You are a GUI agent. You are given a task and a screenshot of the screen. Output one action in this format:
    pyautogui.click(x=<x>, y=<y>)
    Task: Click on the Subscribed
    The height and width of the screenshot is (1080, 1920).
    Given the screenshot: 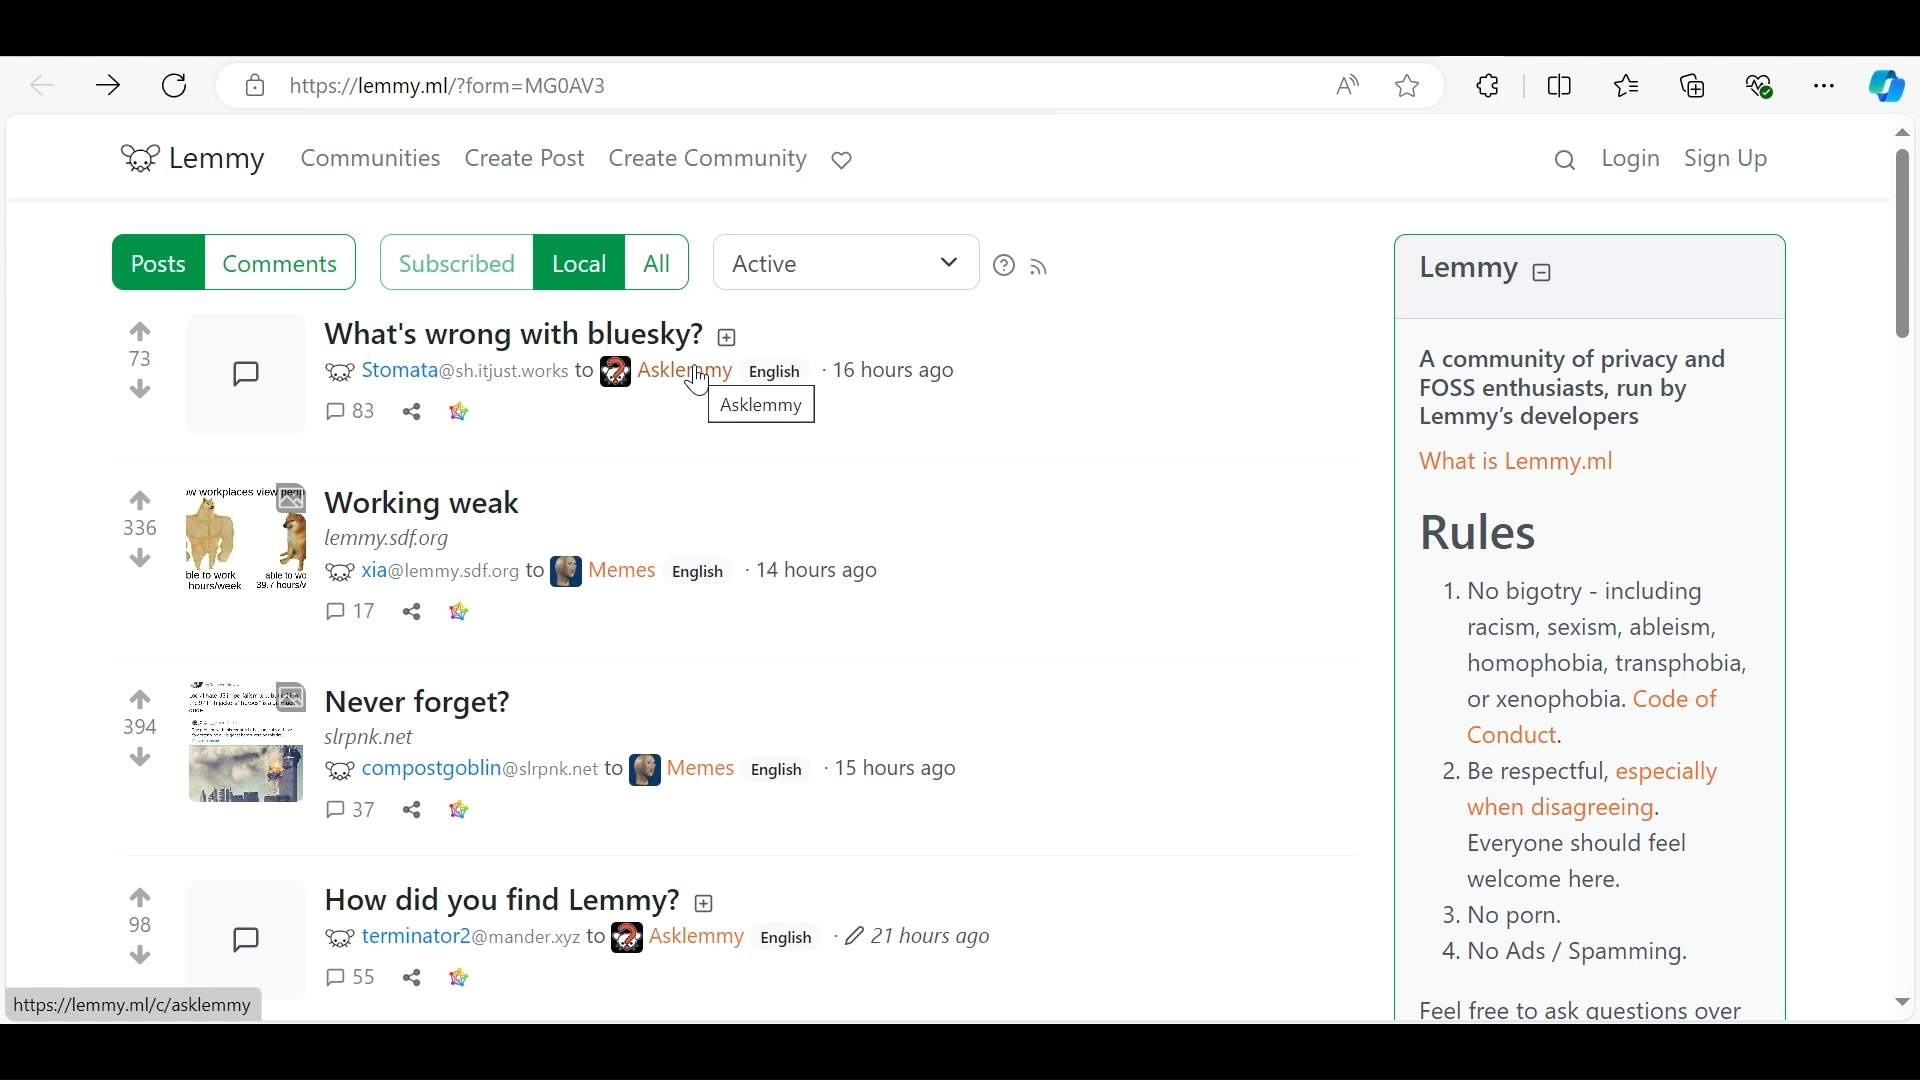 What is the action you would take?
    pyautogui.click(x=452, y=262)
    